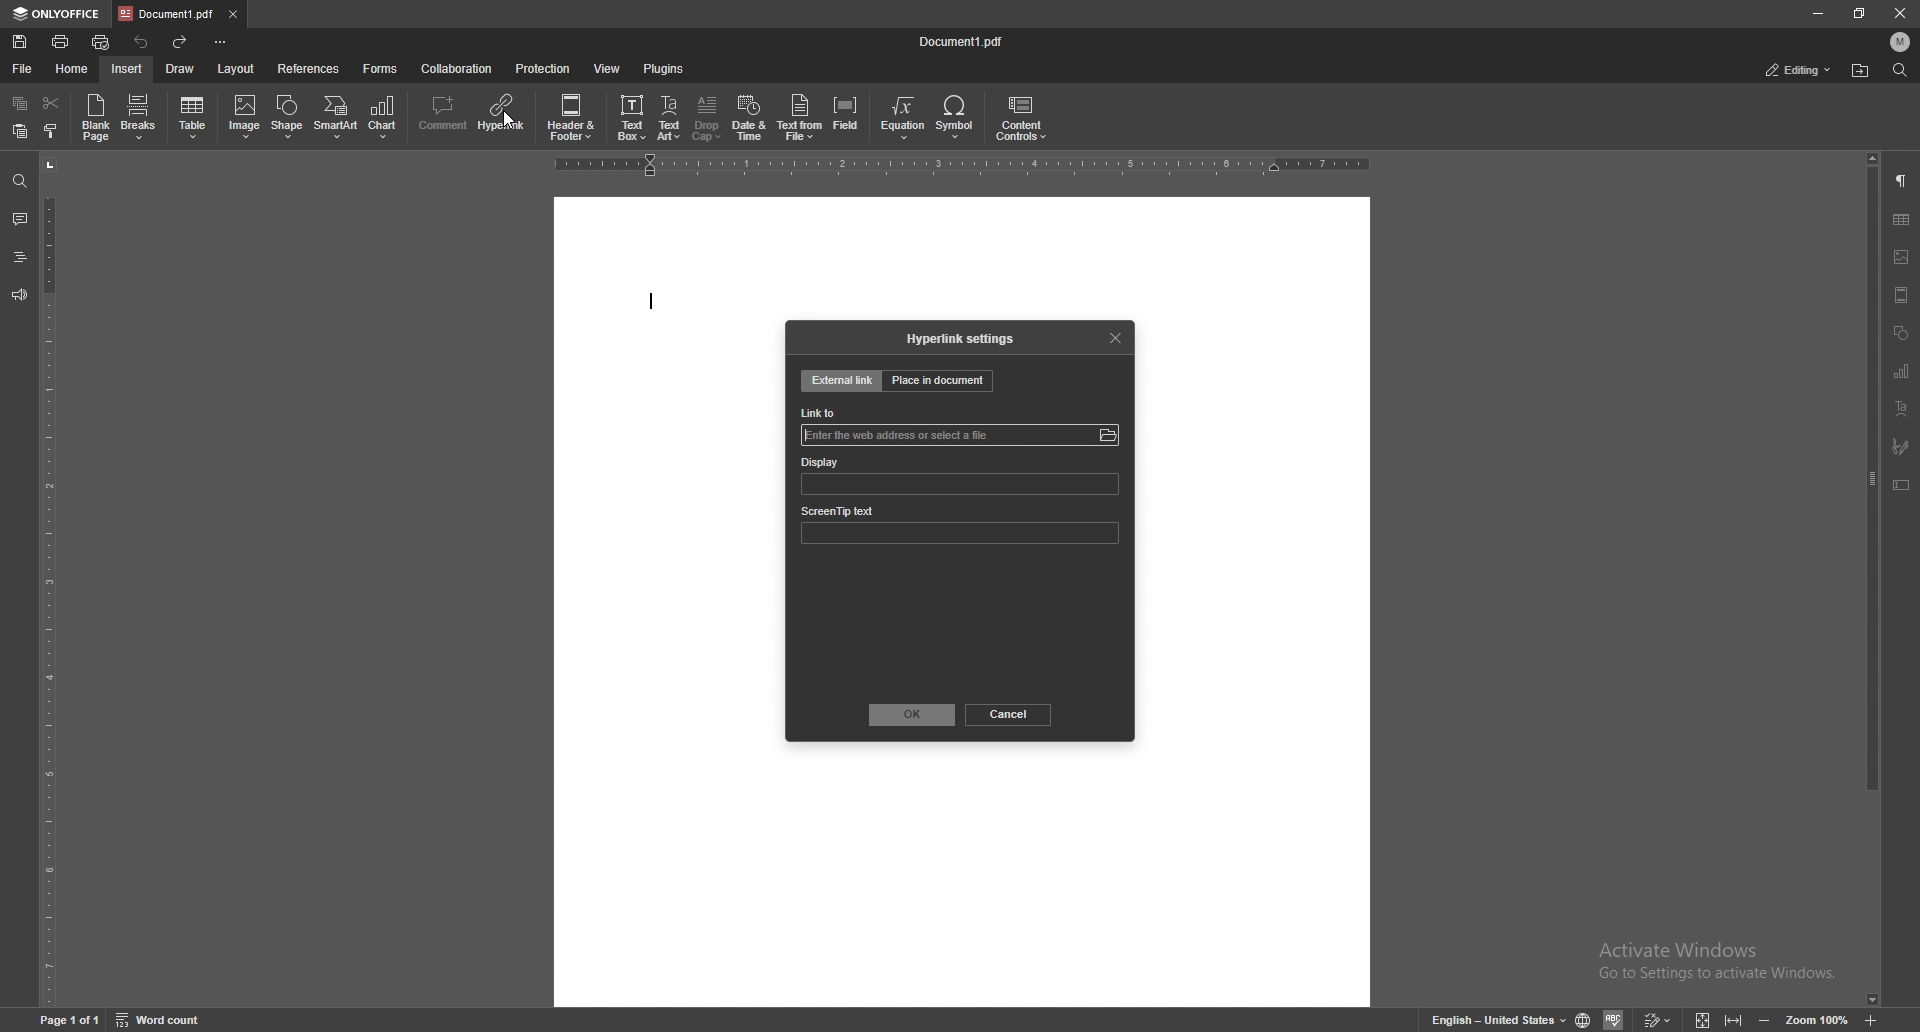 Image resolution: width=1920 pixels, height=1032 pixels. I want to click on shapes, so click(1900, 334).